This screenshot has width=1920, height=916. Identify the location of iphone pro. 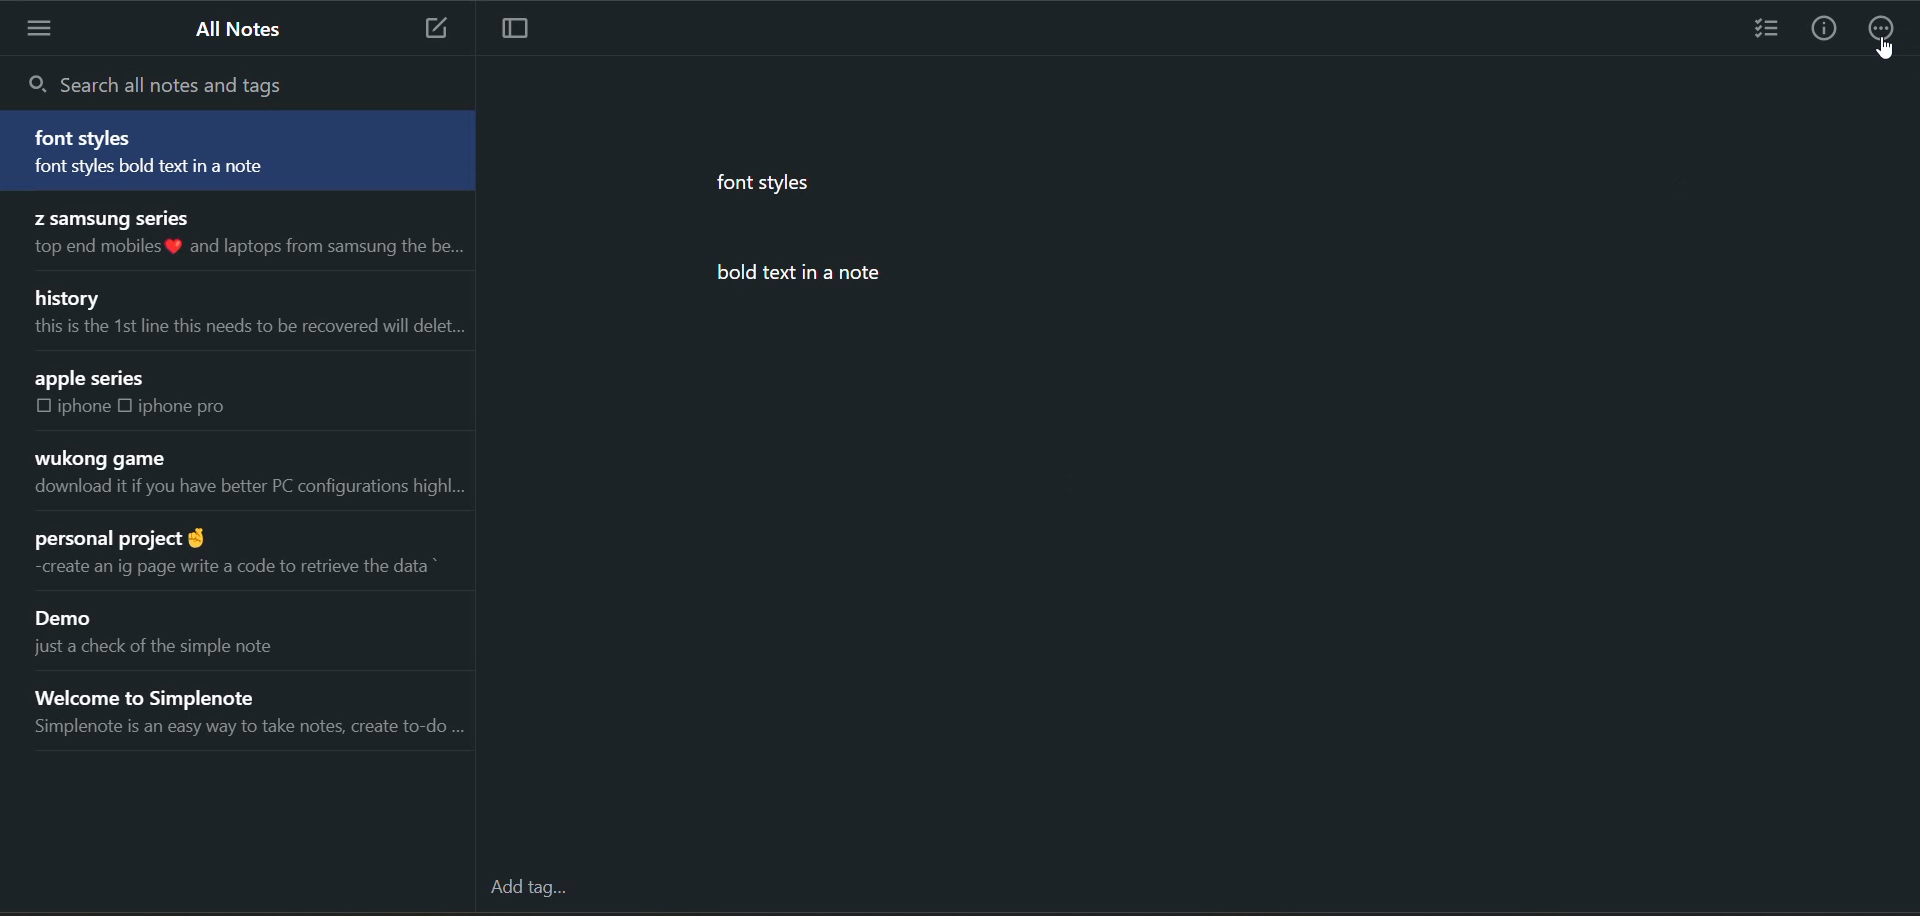
(184, 406).